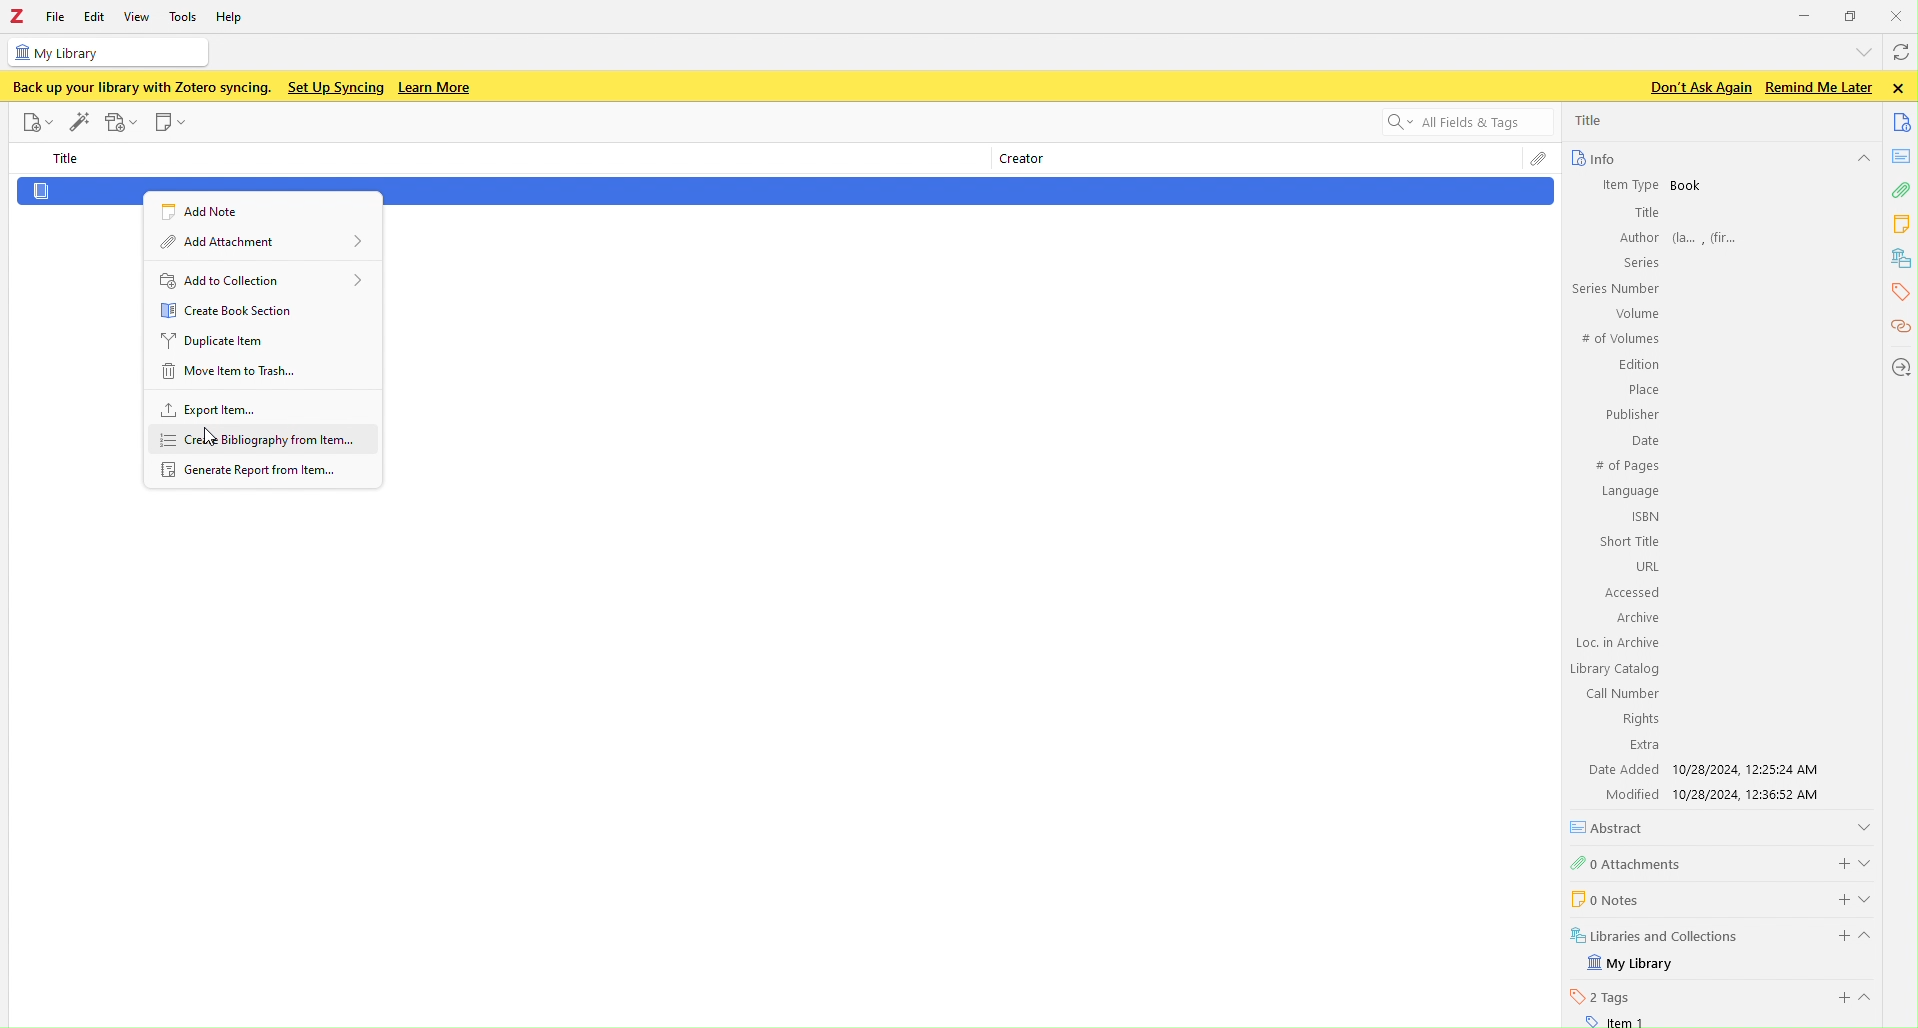 This screenshot has width=1918, height=1028. Describe the element at coordinates (1621, 693) in the screenshot. I see `Call Number` at that location.